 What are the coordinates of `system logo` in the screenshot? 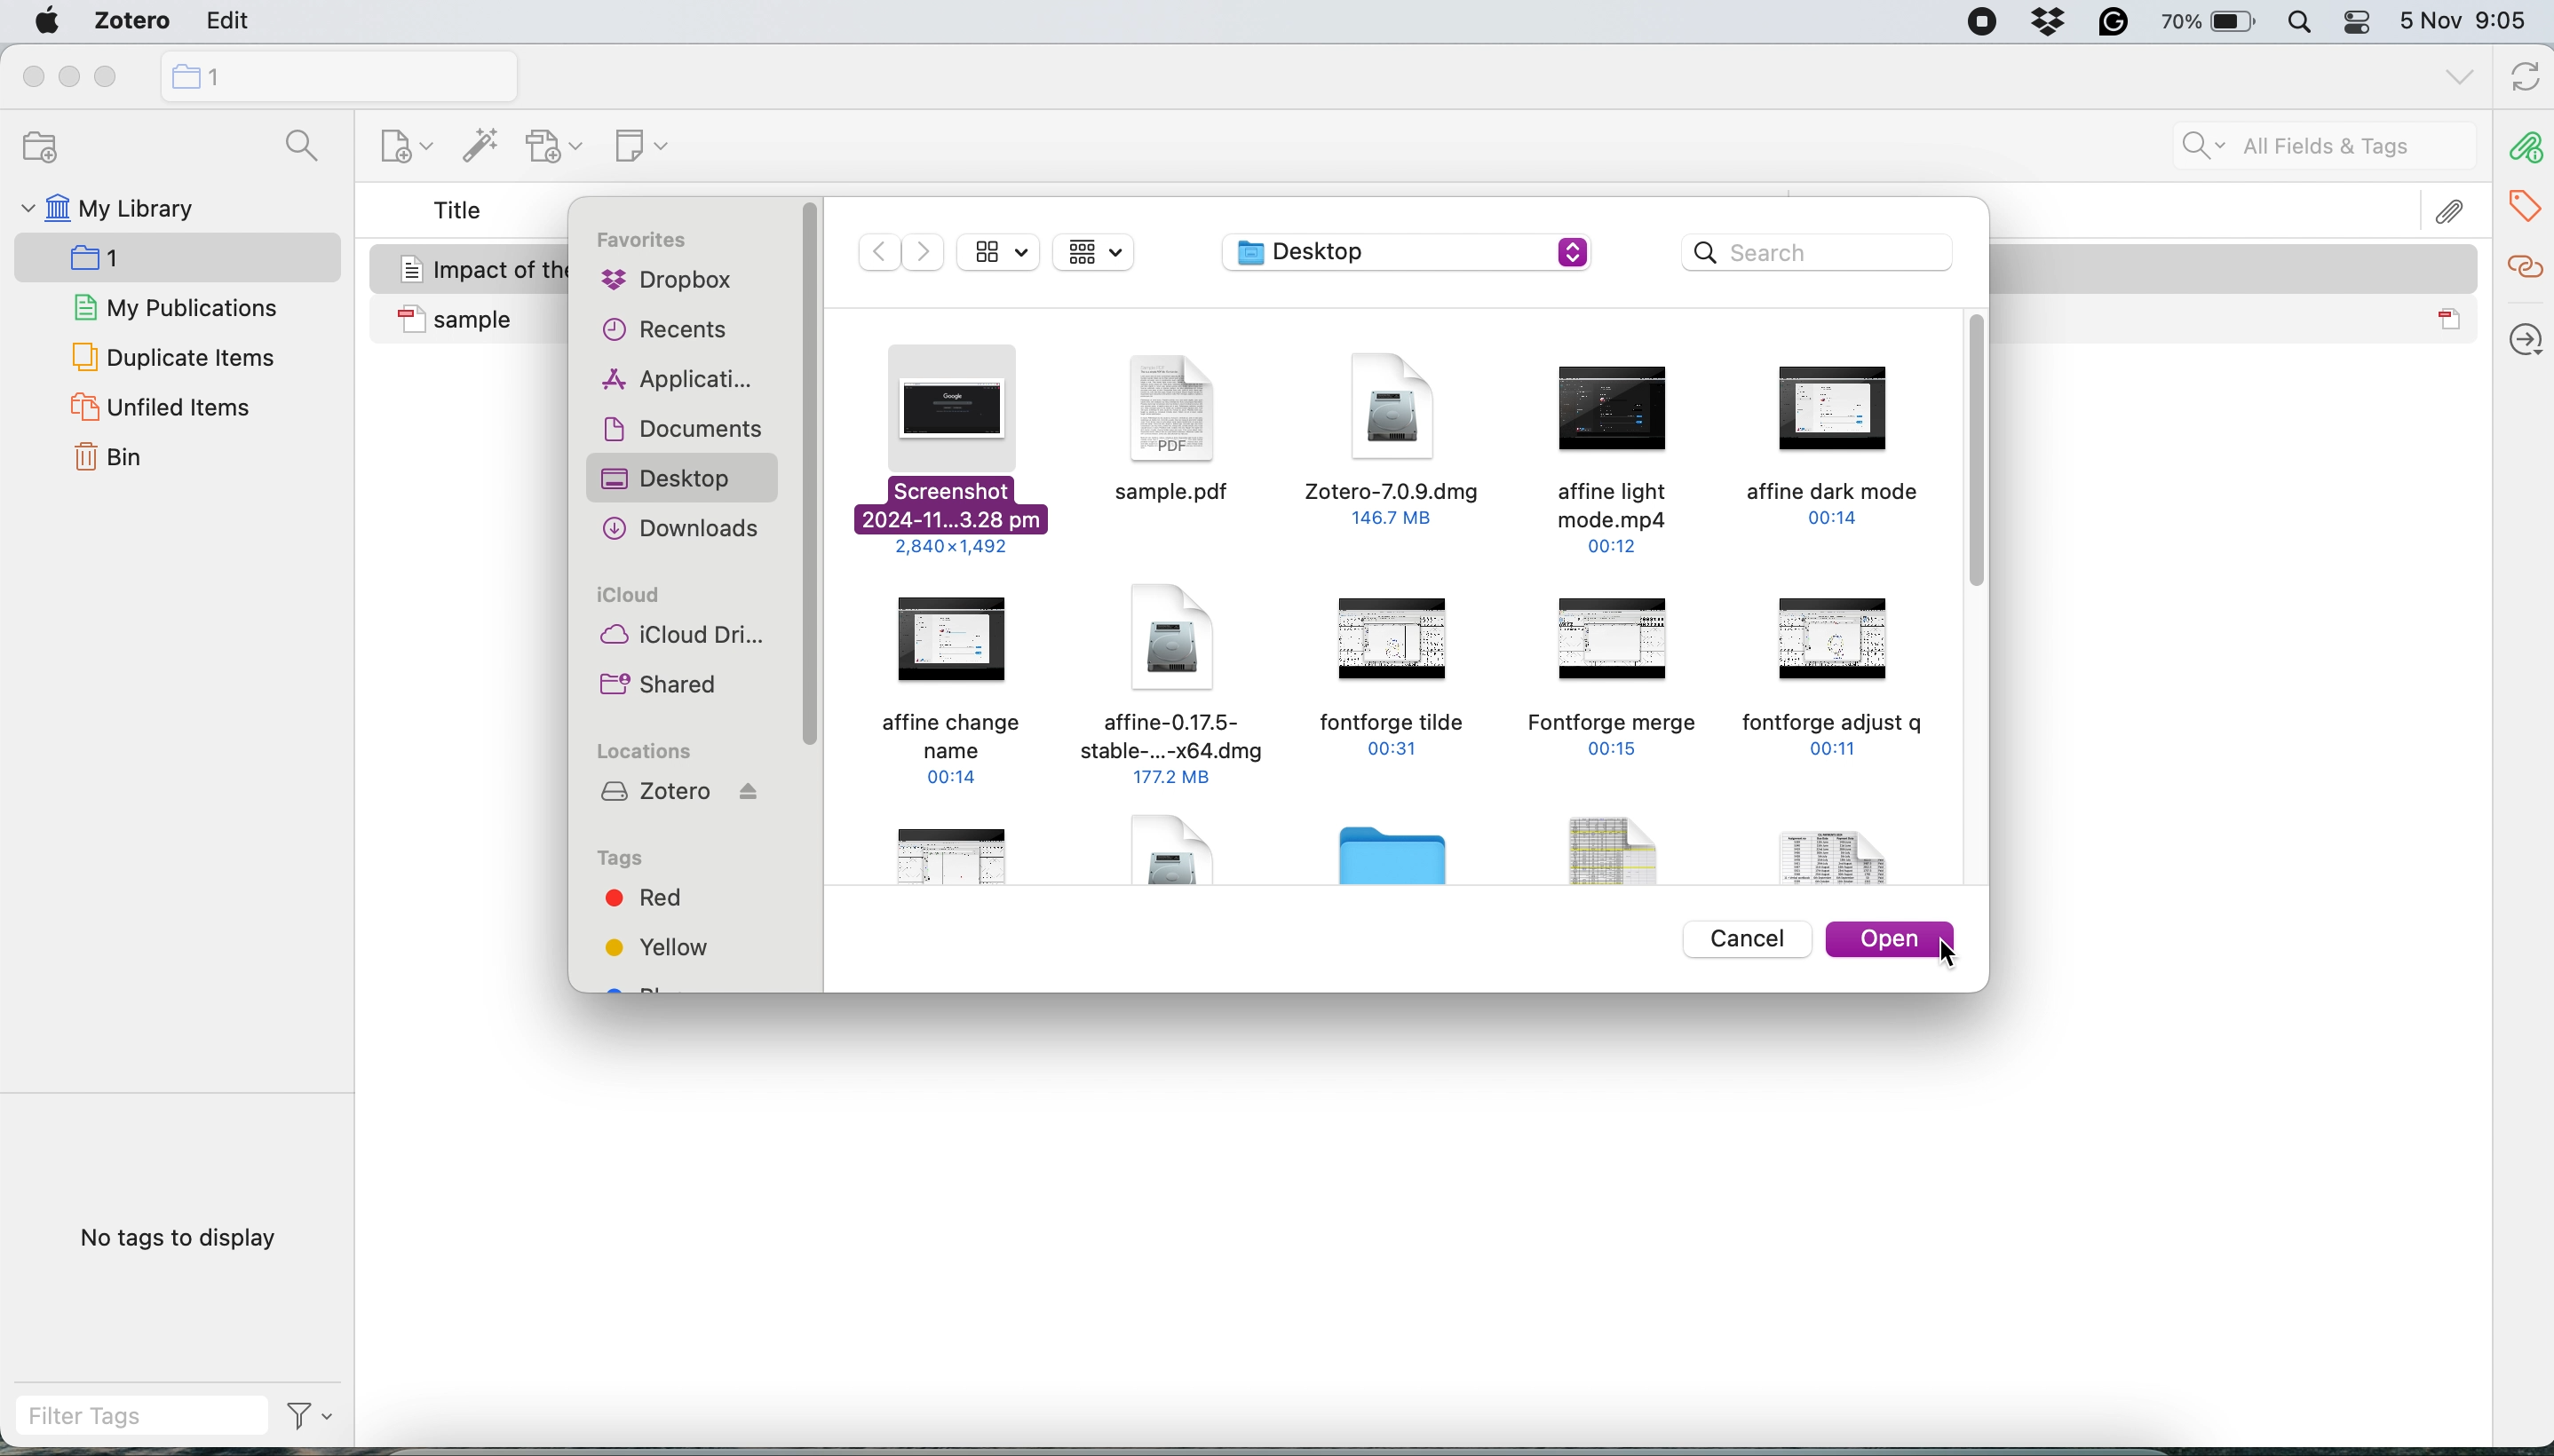 It's located at (48, 21).